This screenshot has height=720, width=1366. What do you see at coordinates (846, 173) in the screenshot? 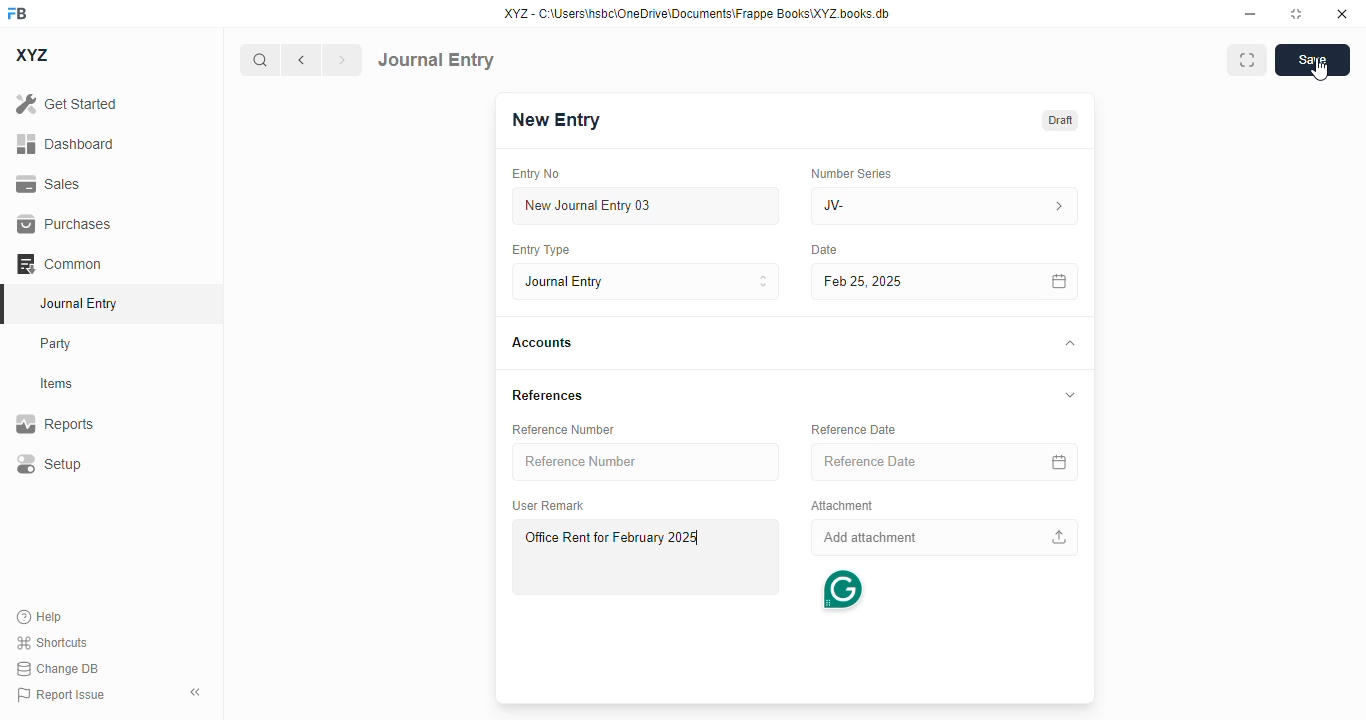
I see `number series` at bounding box center [846, 173].